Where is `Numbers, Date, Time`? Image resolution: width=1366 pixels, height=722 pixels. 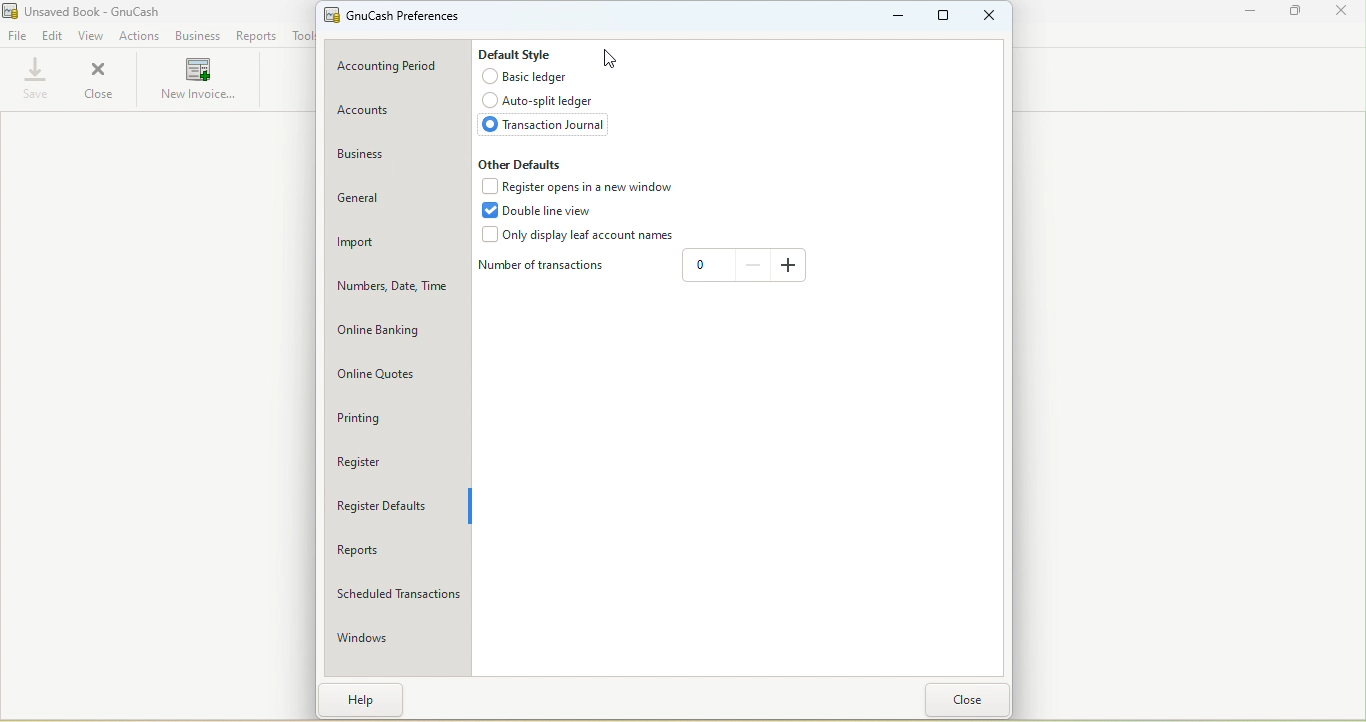
Numbers, Date, Time is located at coordinates (395, 290).